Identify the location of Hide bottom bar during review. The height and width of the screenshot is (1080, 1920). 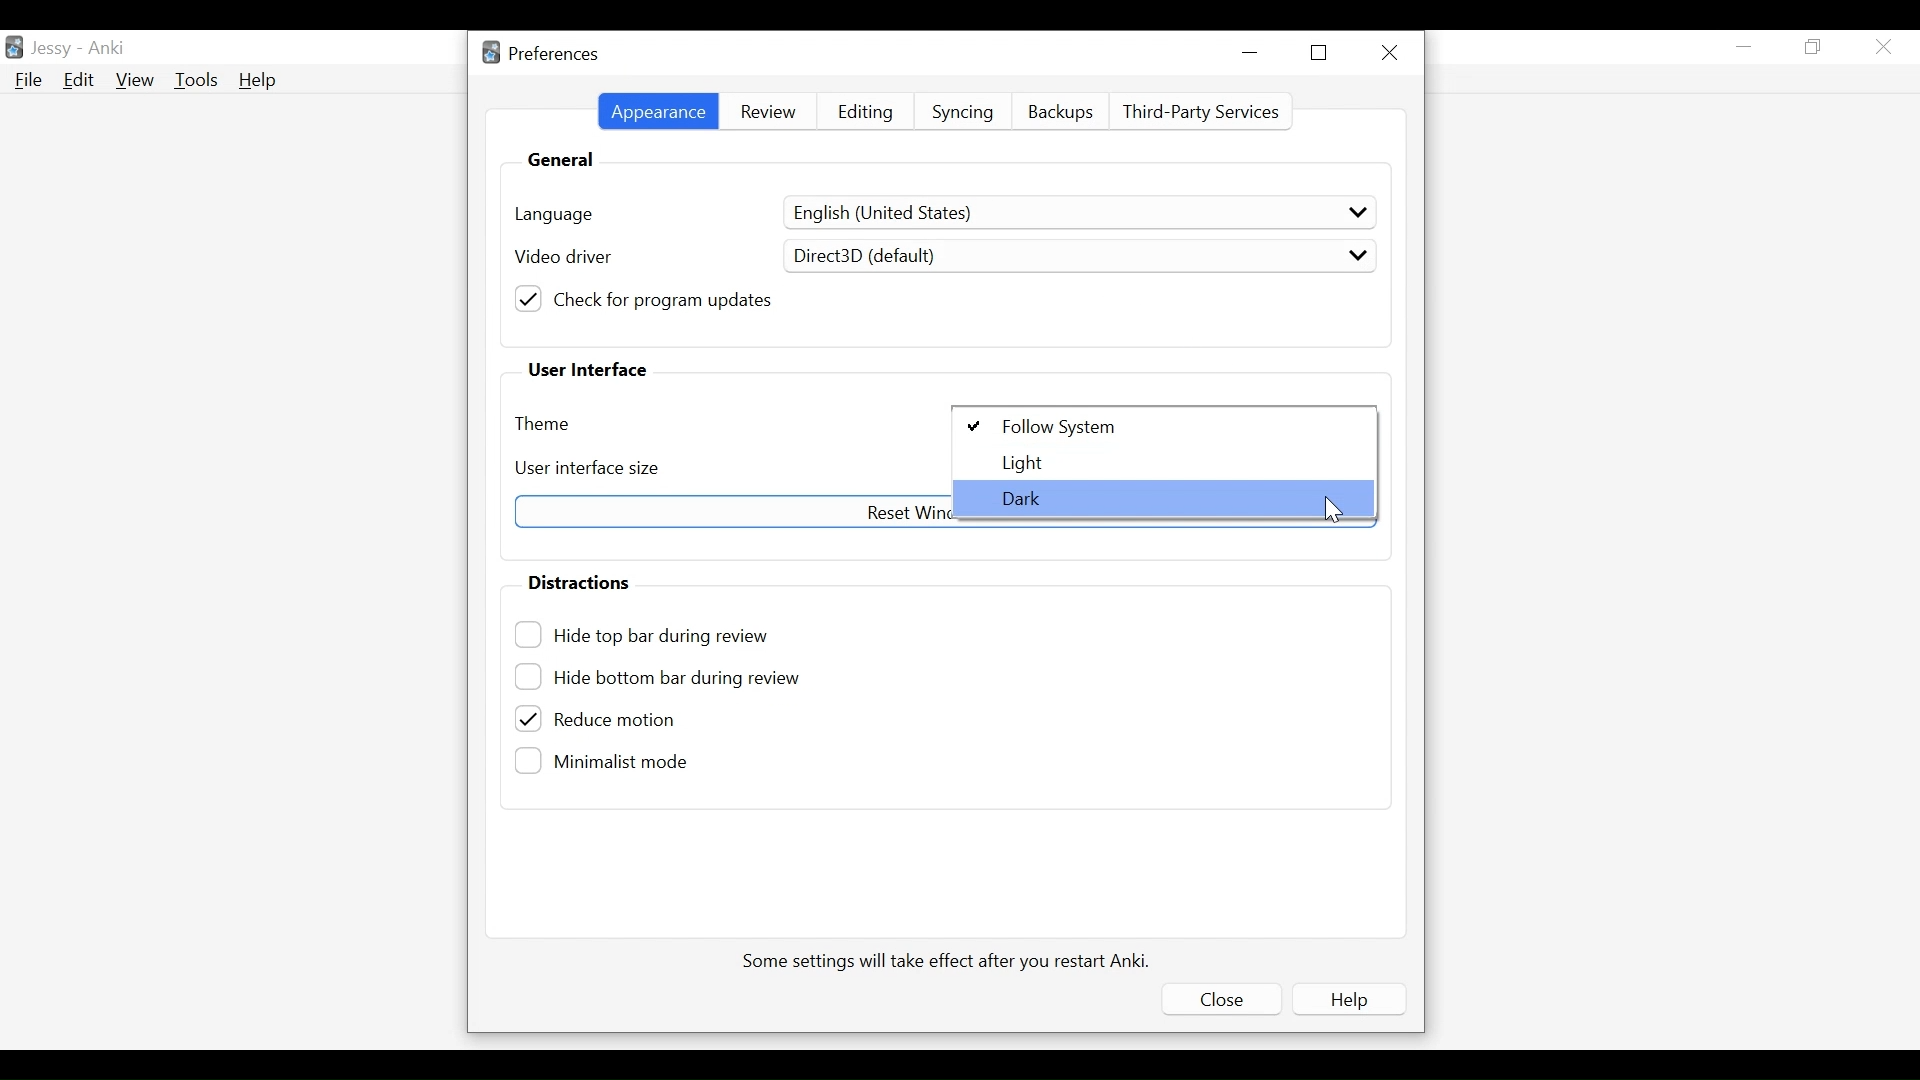
(661, 679).